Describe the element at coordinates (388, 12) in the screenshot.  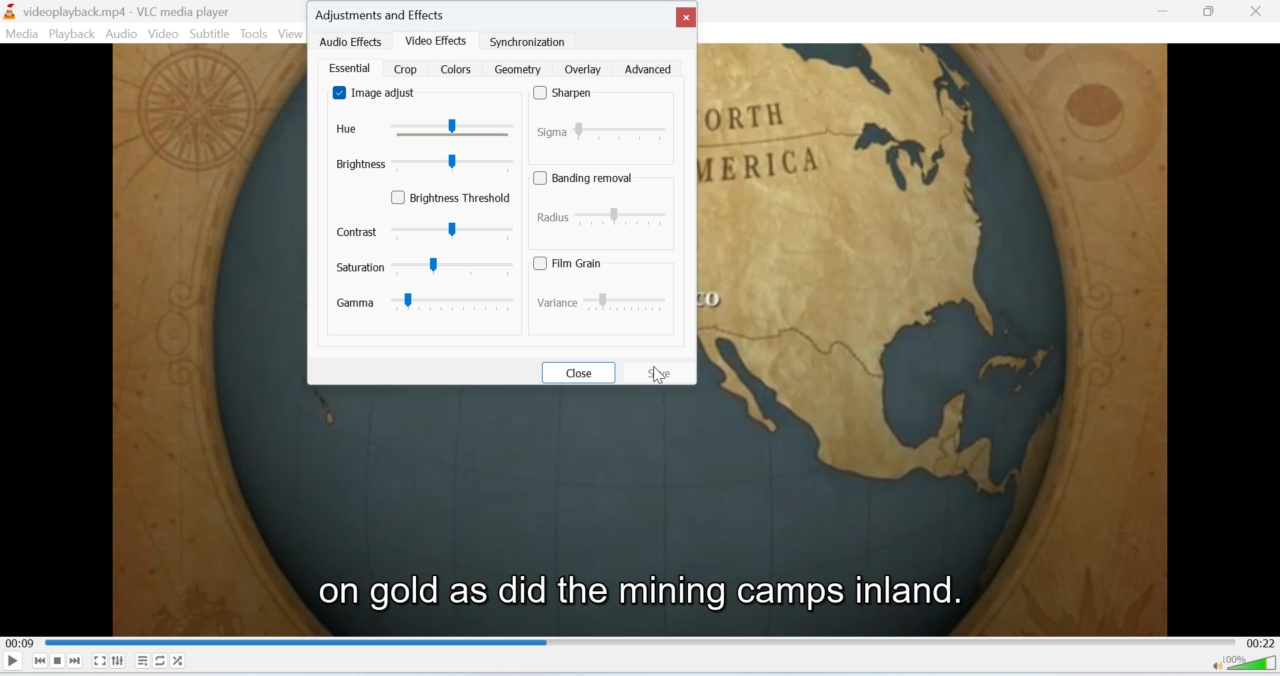
I see `adjustments and effects` at that location.